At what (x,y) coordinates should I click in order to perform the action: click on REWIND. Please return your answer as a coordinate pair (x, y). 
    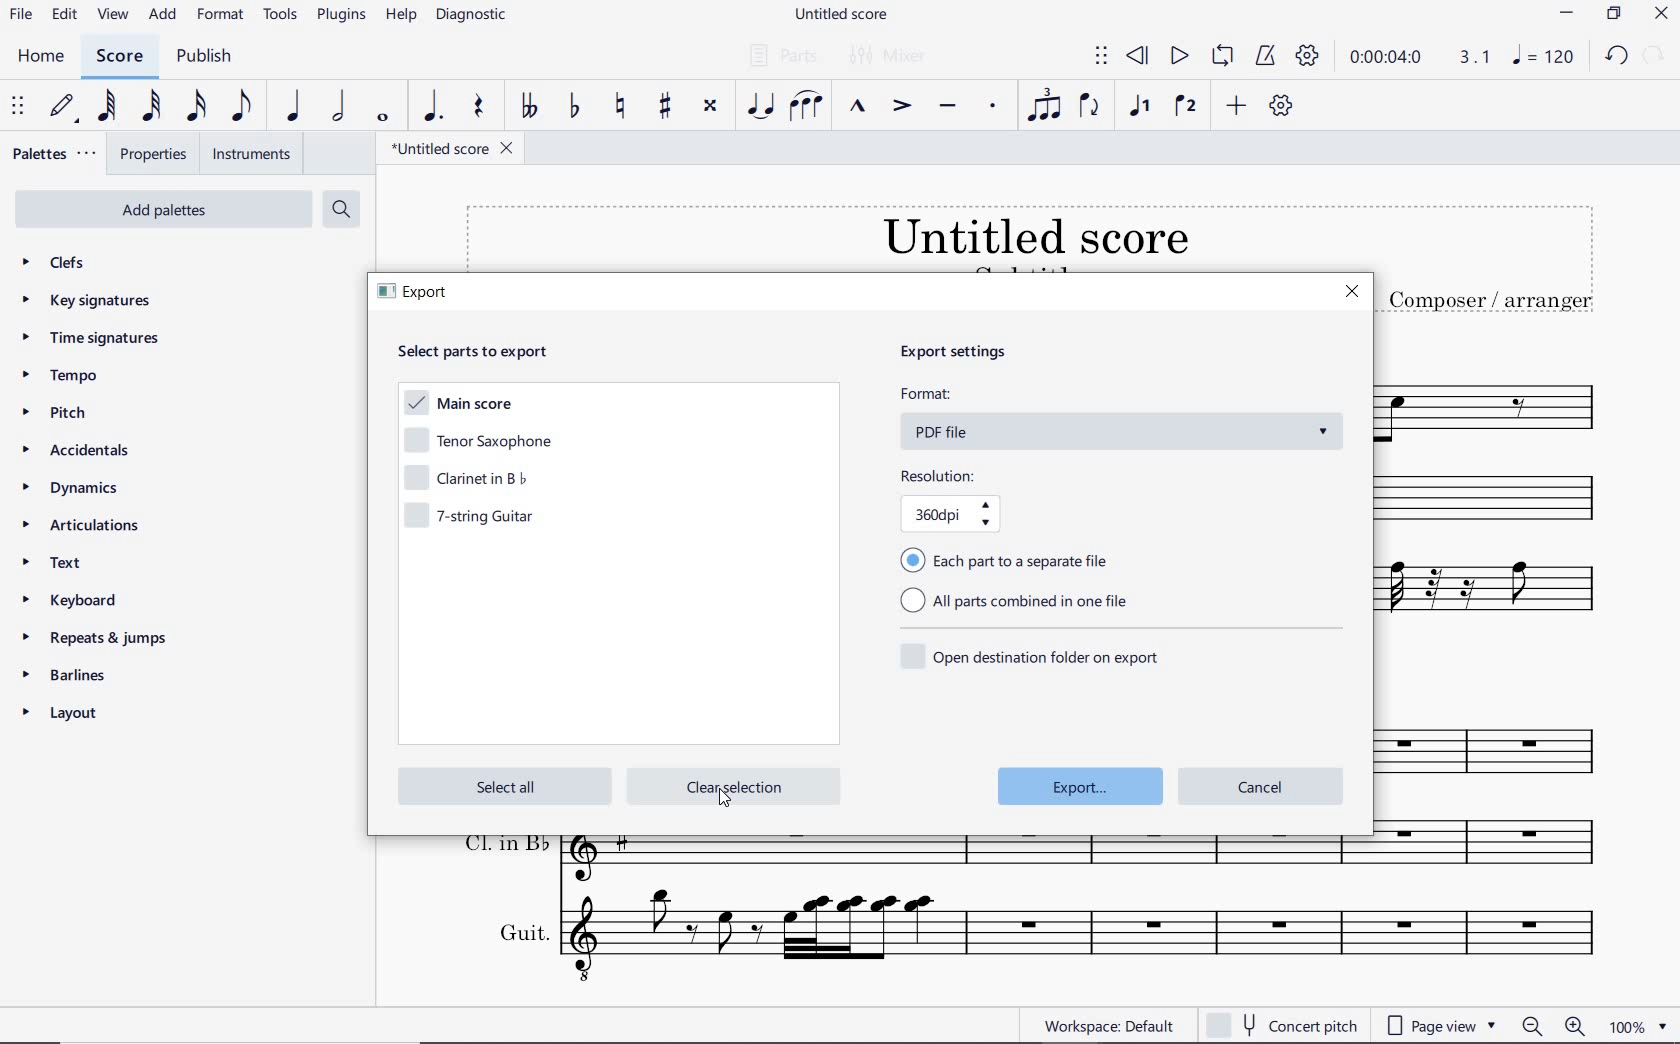
    Looking at the image, I should click on (1141, 57).